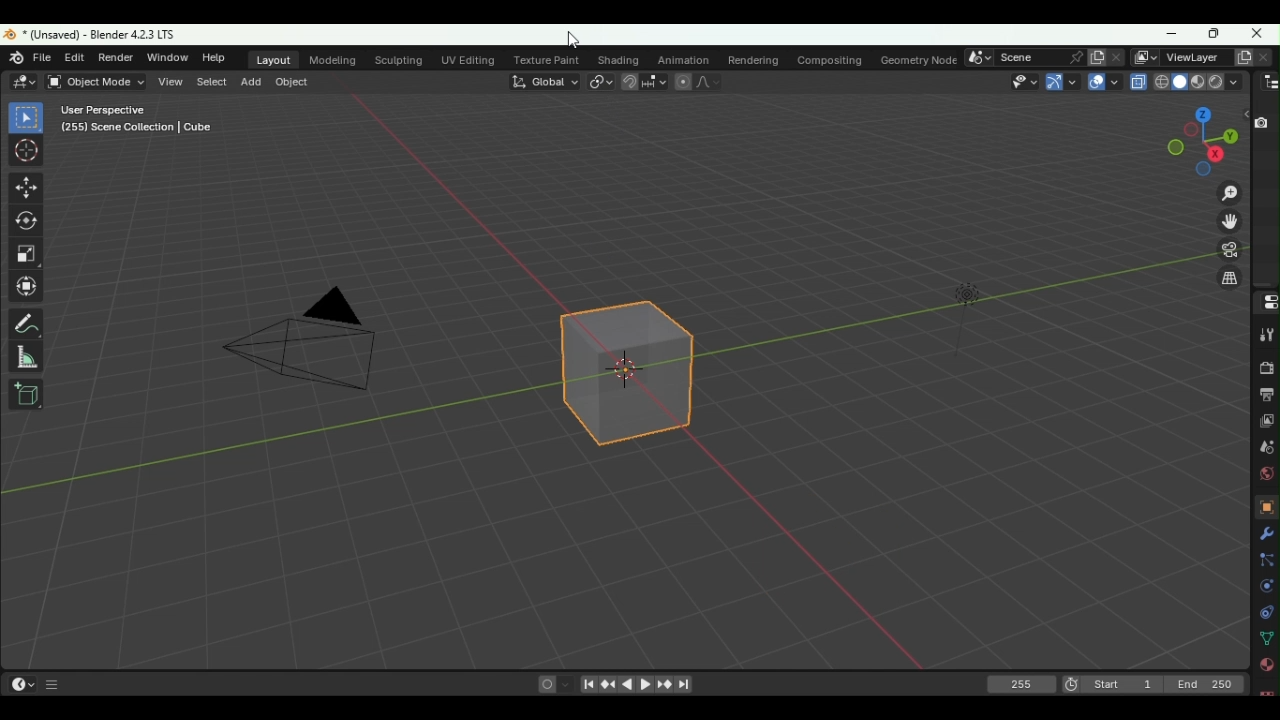 The image size is (1280, 720). I want to click on Toggle X-ray, so click(1137, 81).